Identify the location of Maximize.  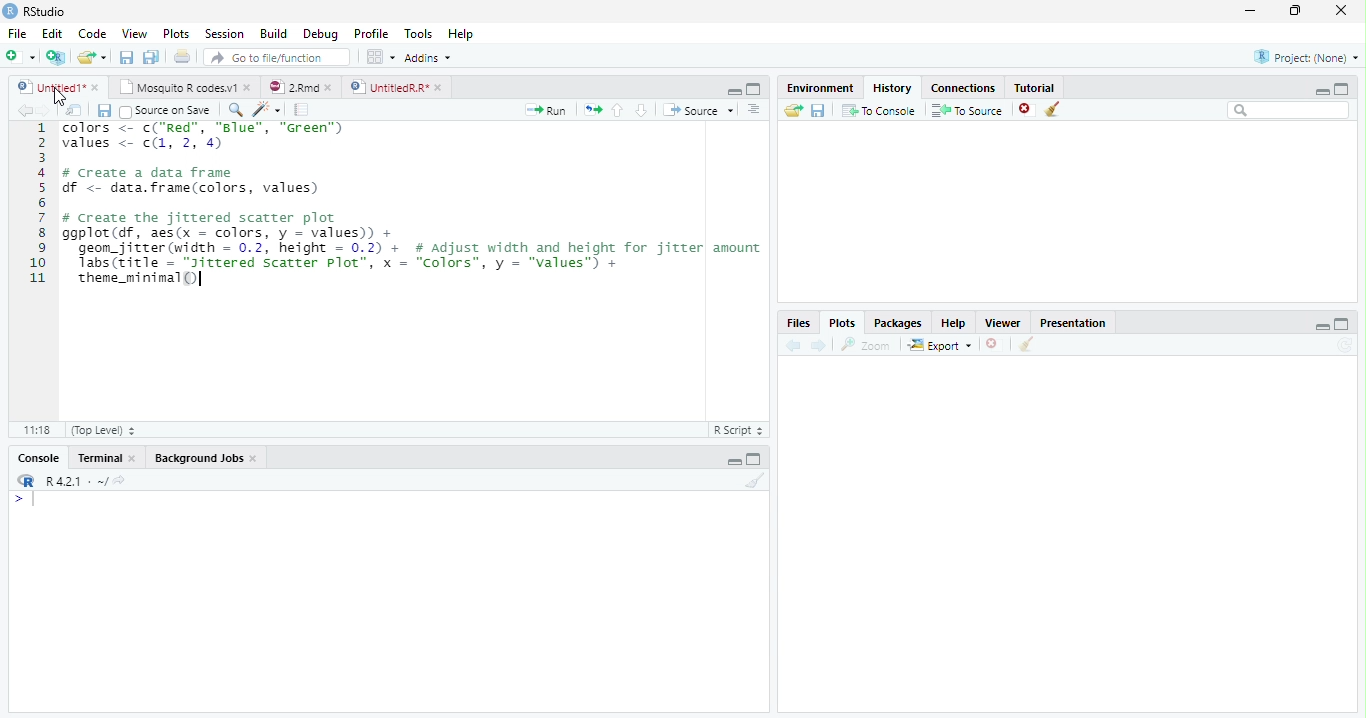
(754, 89).